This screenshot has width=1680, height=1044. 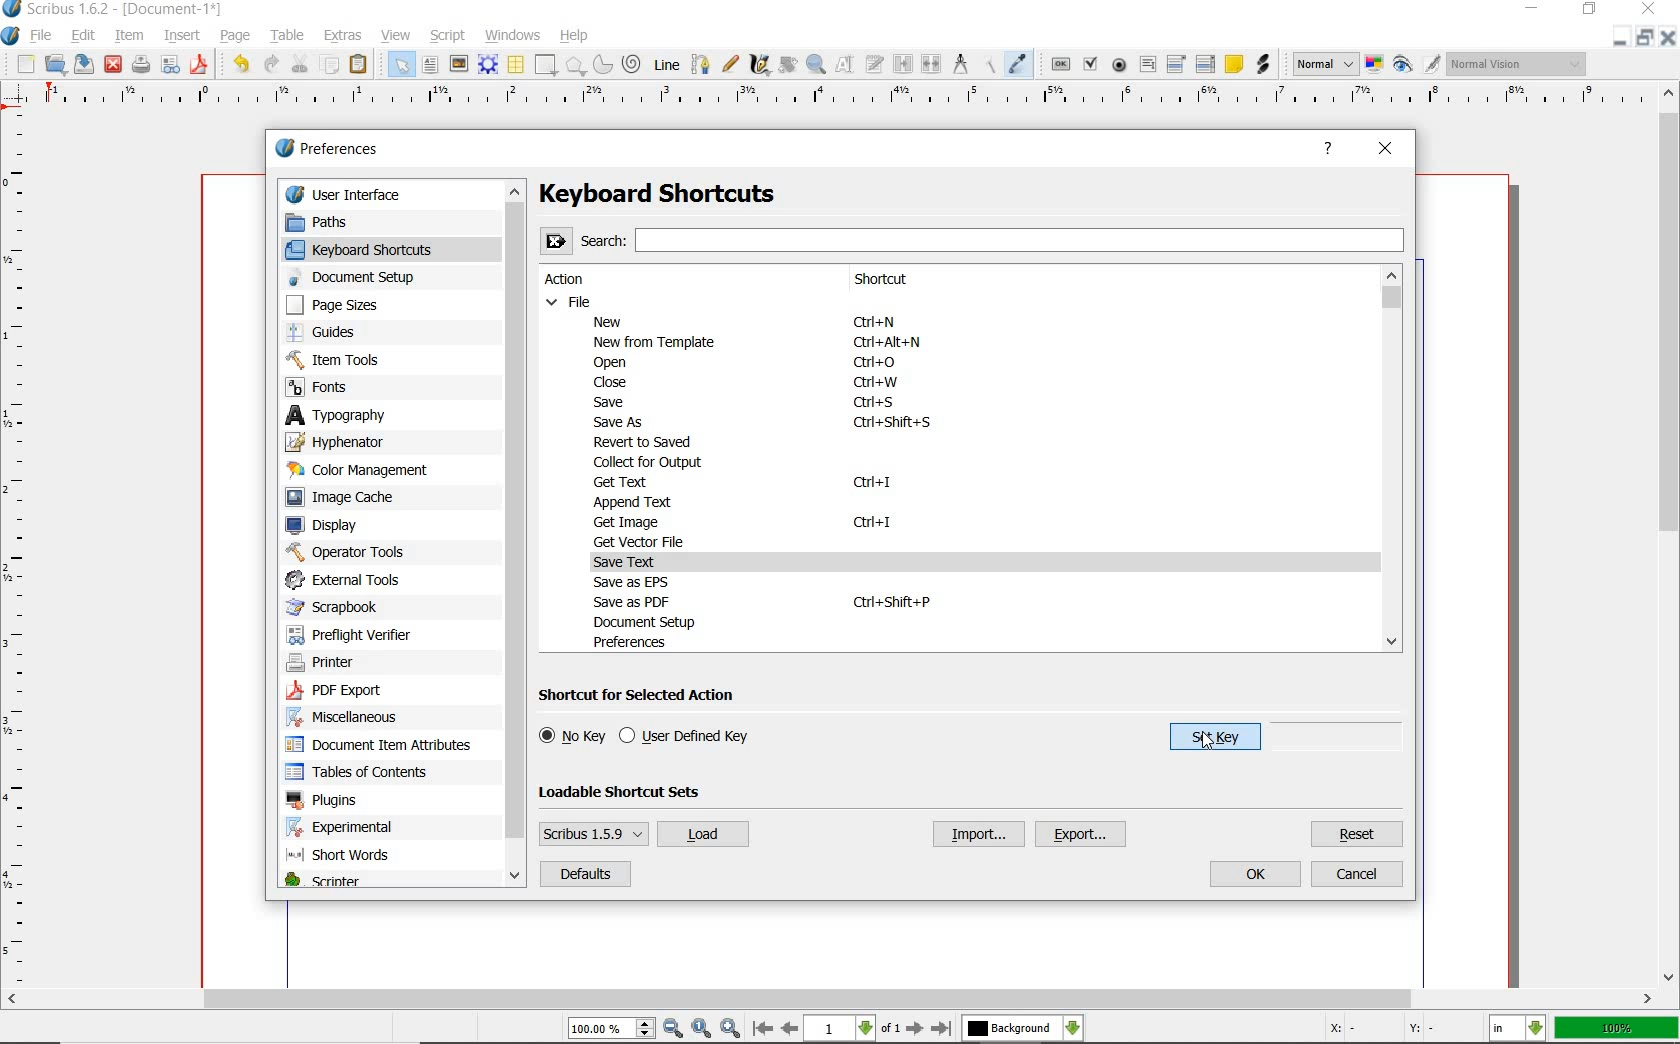 I want to click on measurements, so click(x=963, y=66).